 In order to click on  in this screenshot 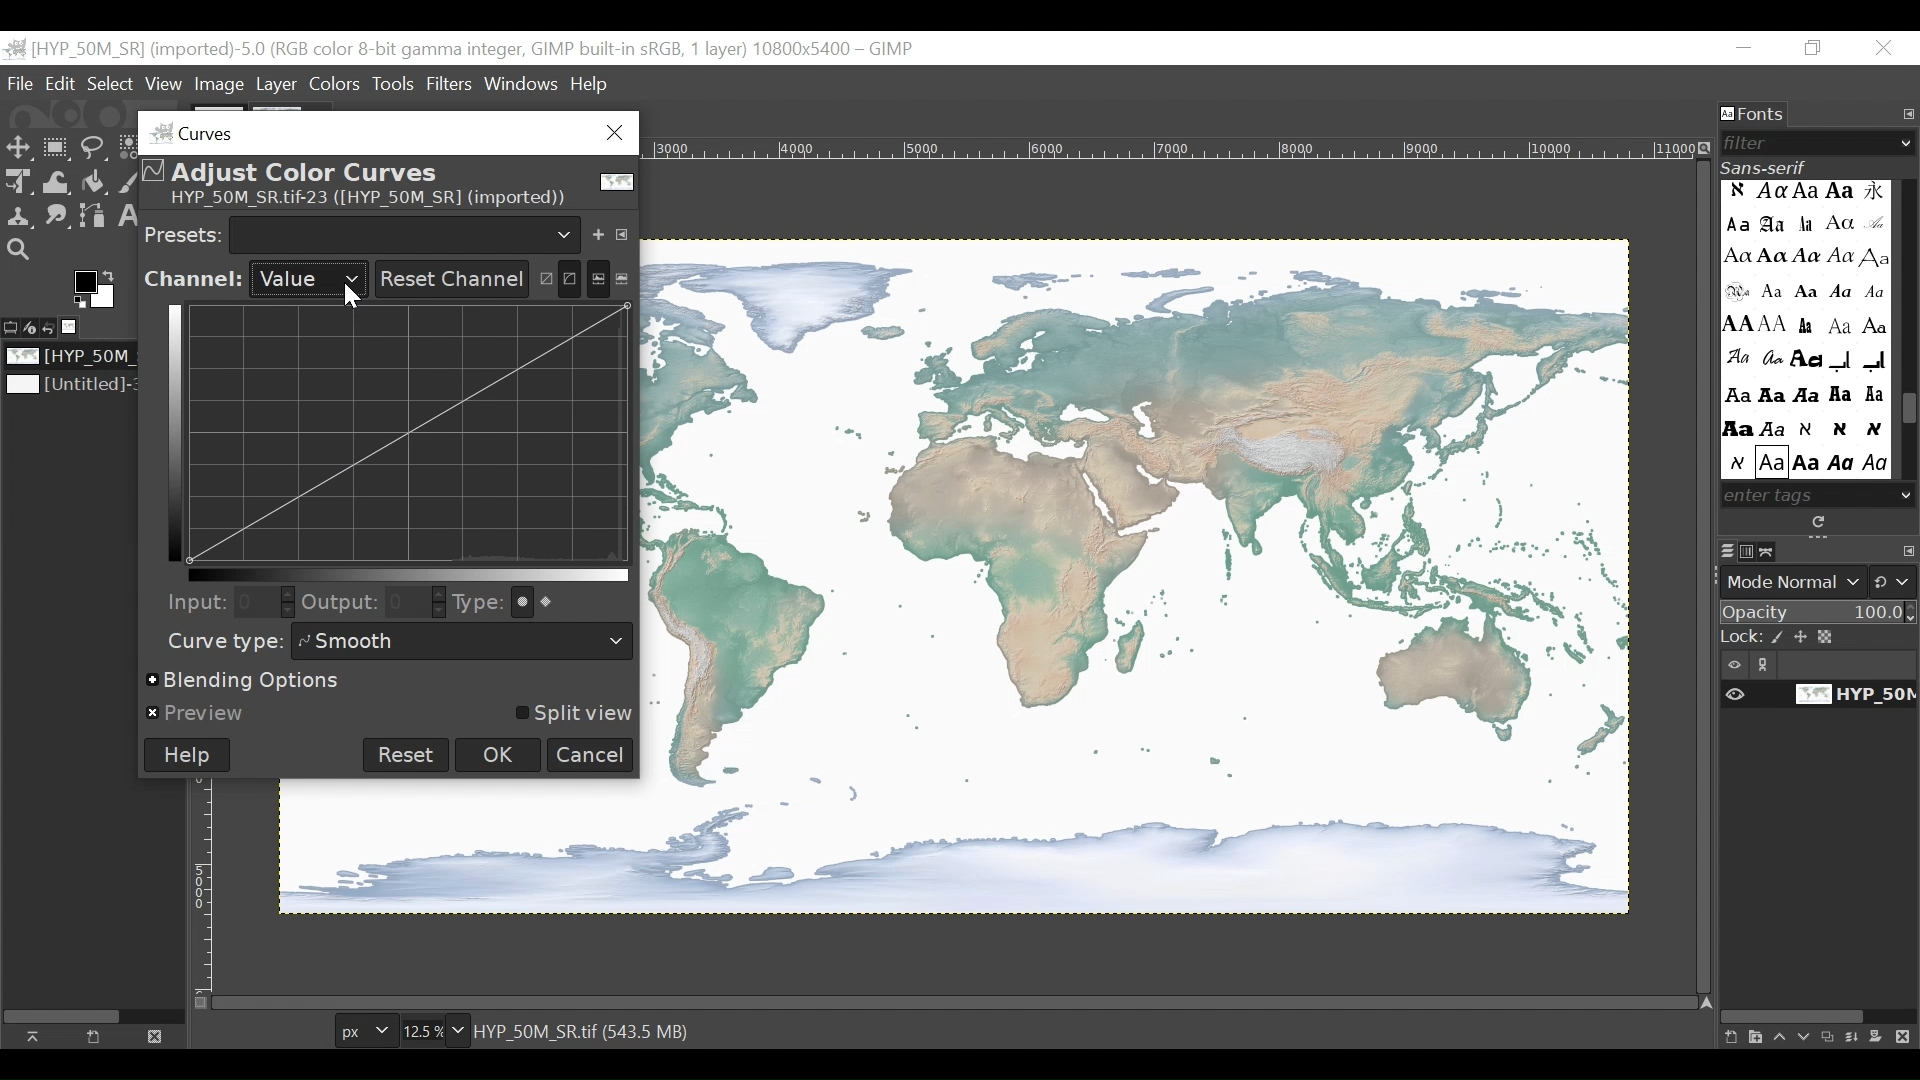, I will do `click(277, 85)`.